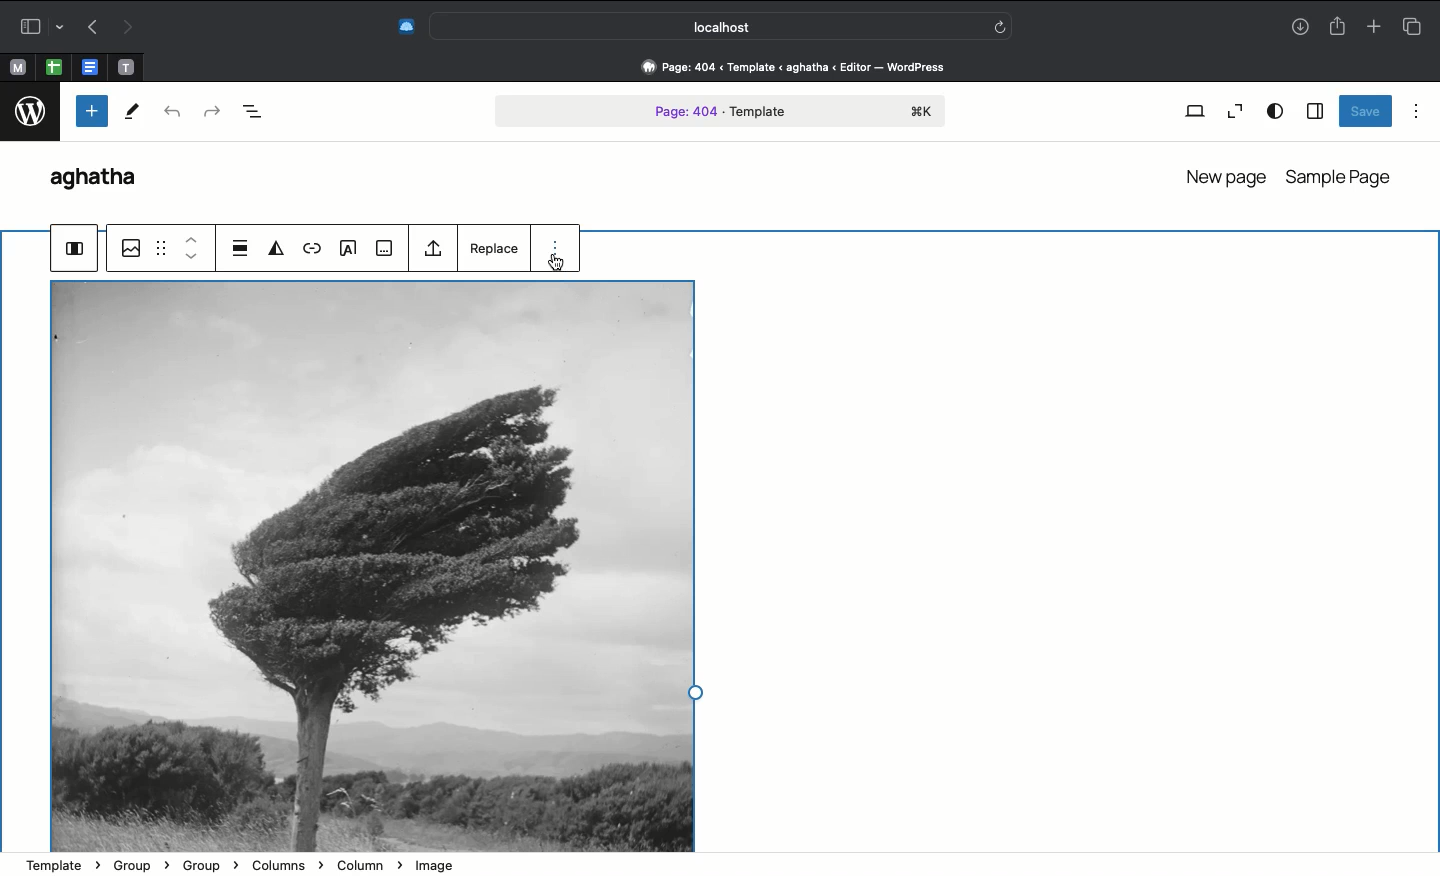 Image resolution: width=1440 pixels, height=876 pixels. I want to click on WordPress name, so click(103, 180).